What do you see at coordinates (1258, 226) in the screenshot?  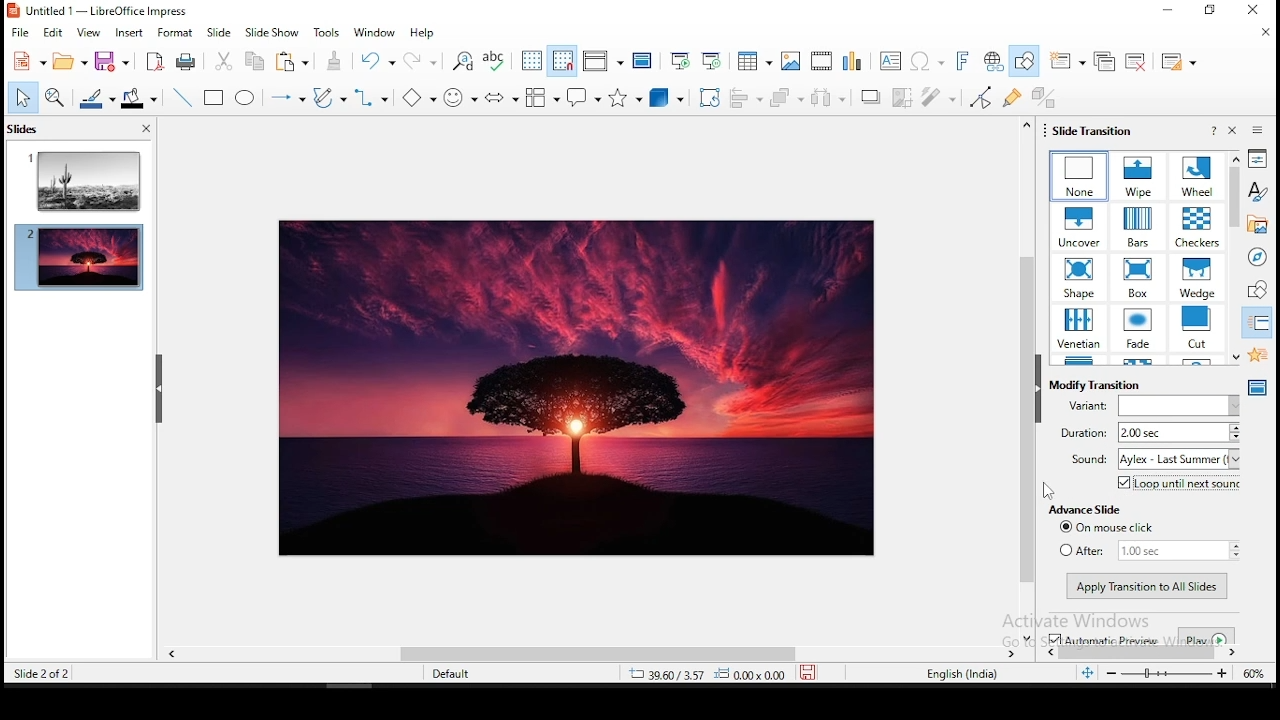 I see `gallery` at bounding box center [1258, 226].